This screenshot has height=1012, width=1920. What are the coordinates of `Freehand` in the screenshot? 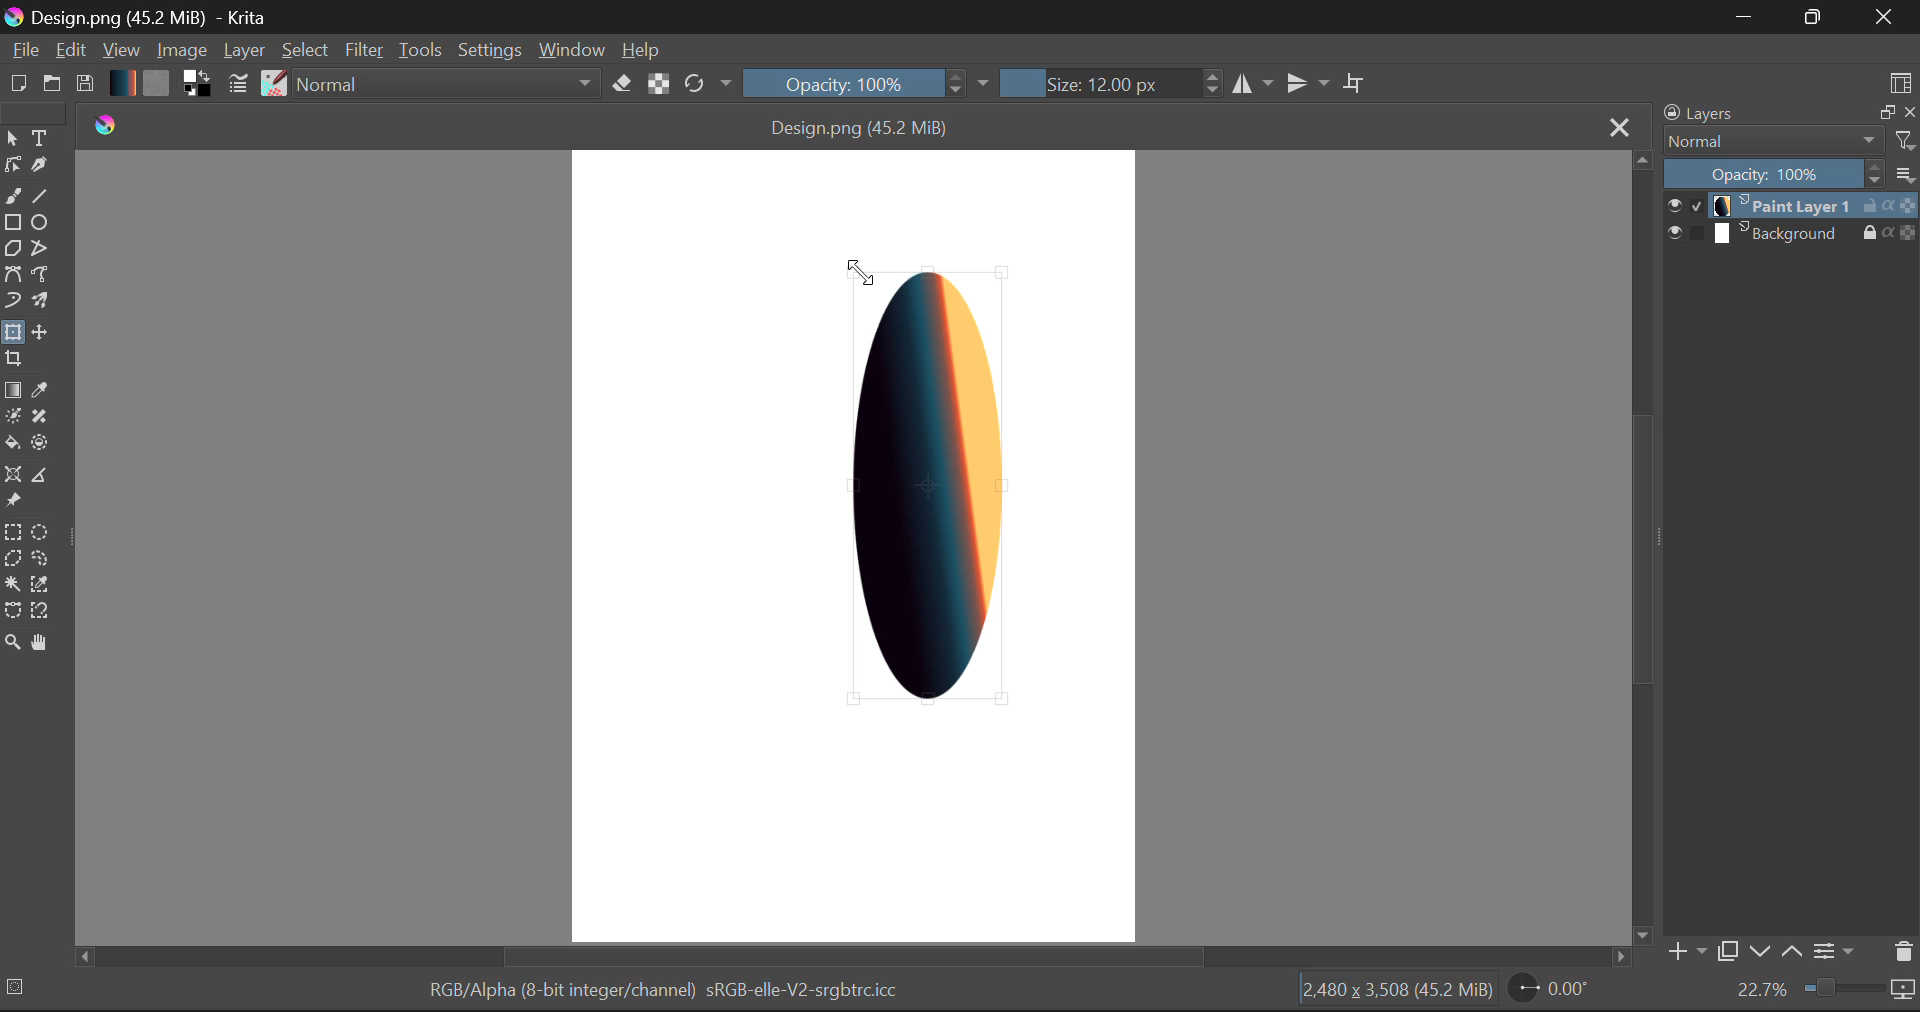 It's located at (13, 196).